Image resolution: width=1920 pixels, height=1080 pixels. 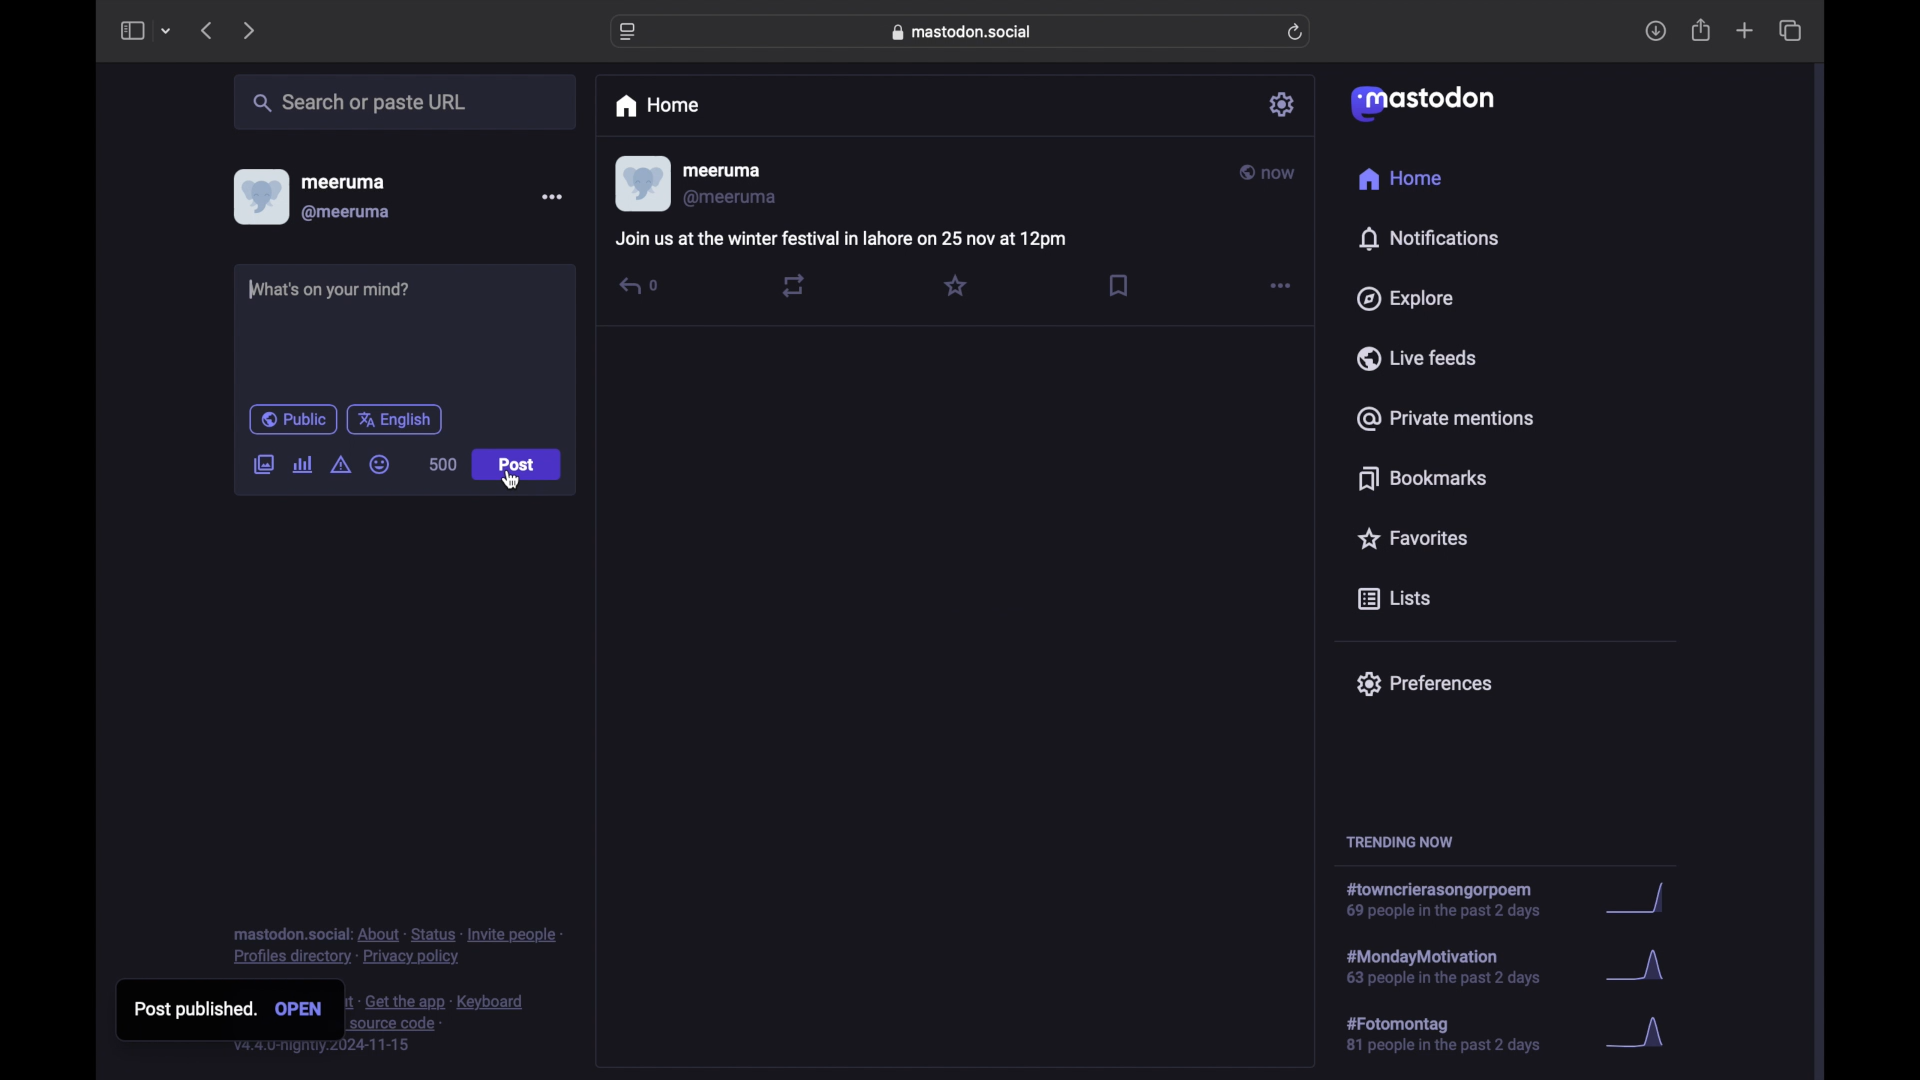 What do you see at coordinates (1422, 478) in the screenshot?
I see `bookmarks` at bounding box center [1422, 478].